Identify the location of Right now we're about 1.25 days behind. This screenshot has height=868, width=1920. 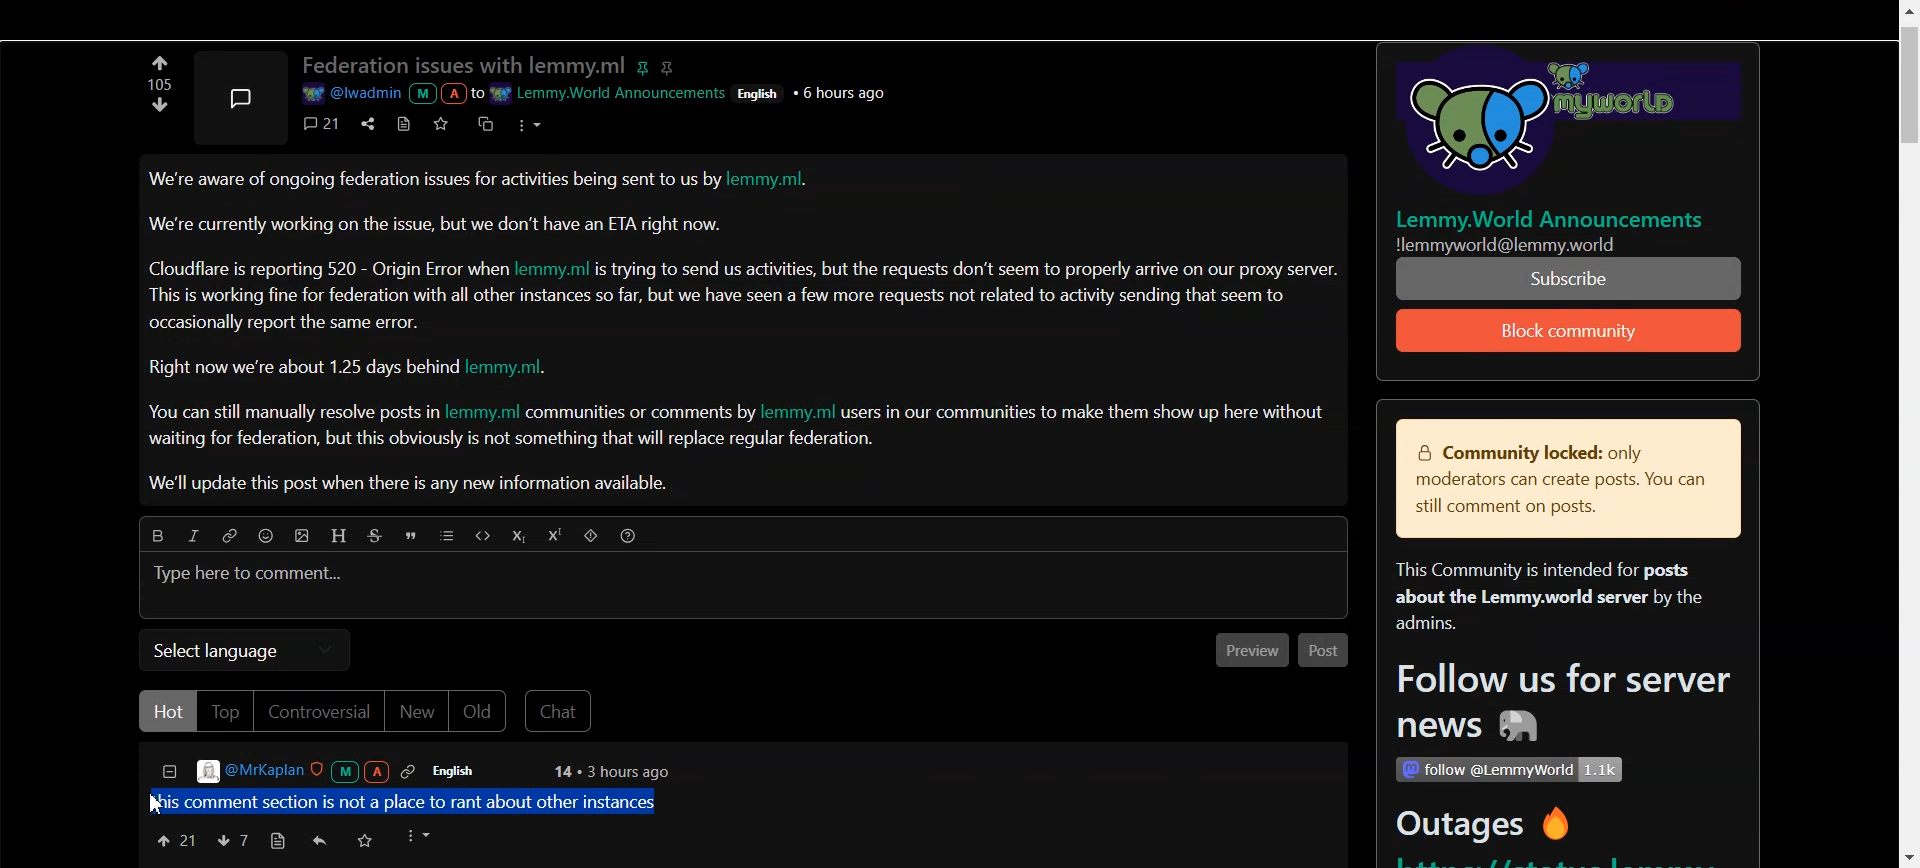
(305, 368).